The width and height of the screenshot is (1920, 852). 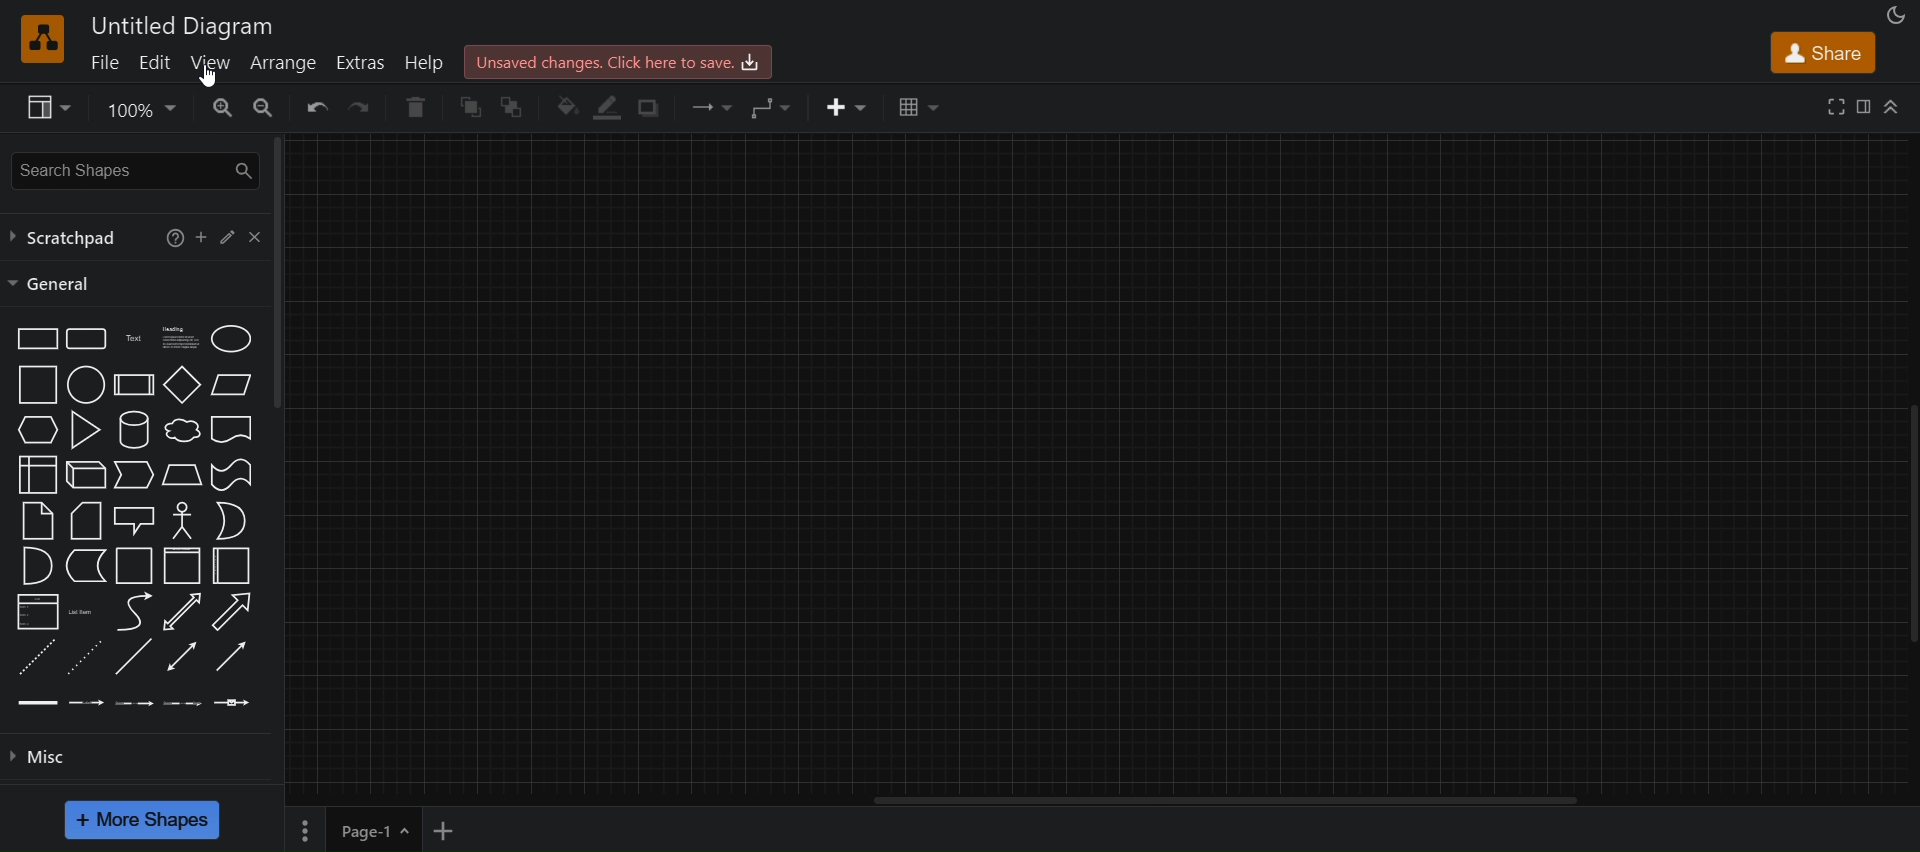 I want to click on search shapes, so click(x=132, y=171).